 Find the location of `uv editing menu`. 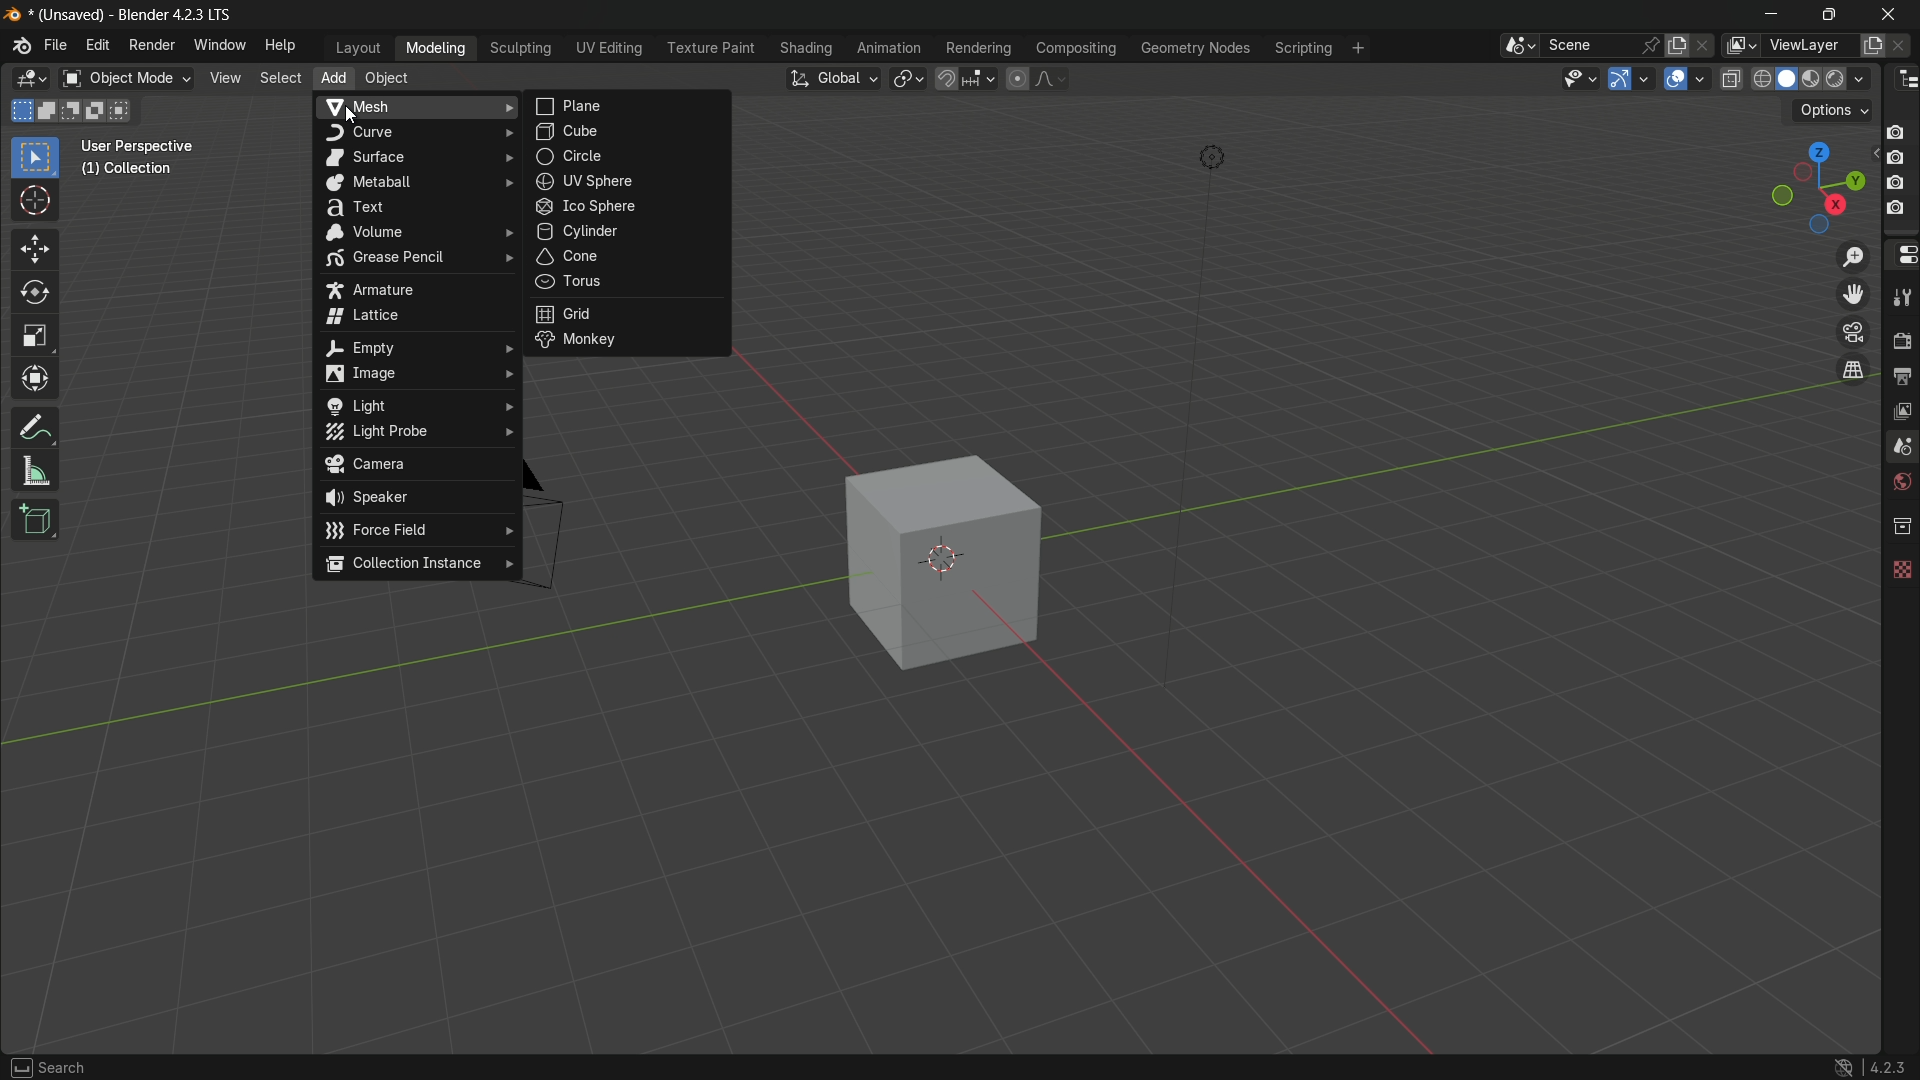

uv editing menu is located at coordinates (609, 48).